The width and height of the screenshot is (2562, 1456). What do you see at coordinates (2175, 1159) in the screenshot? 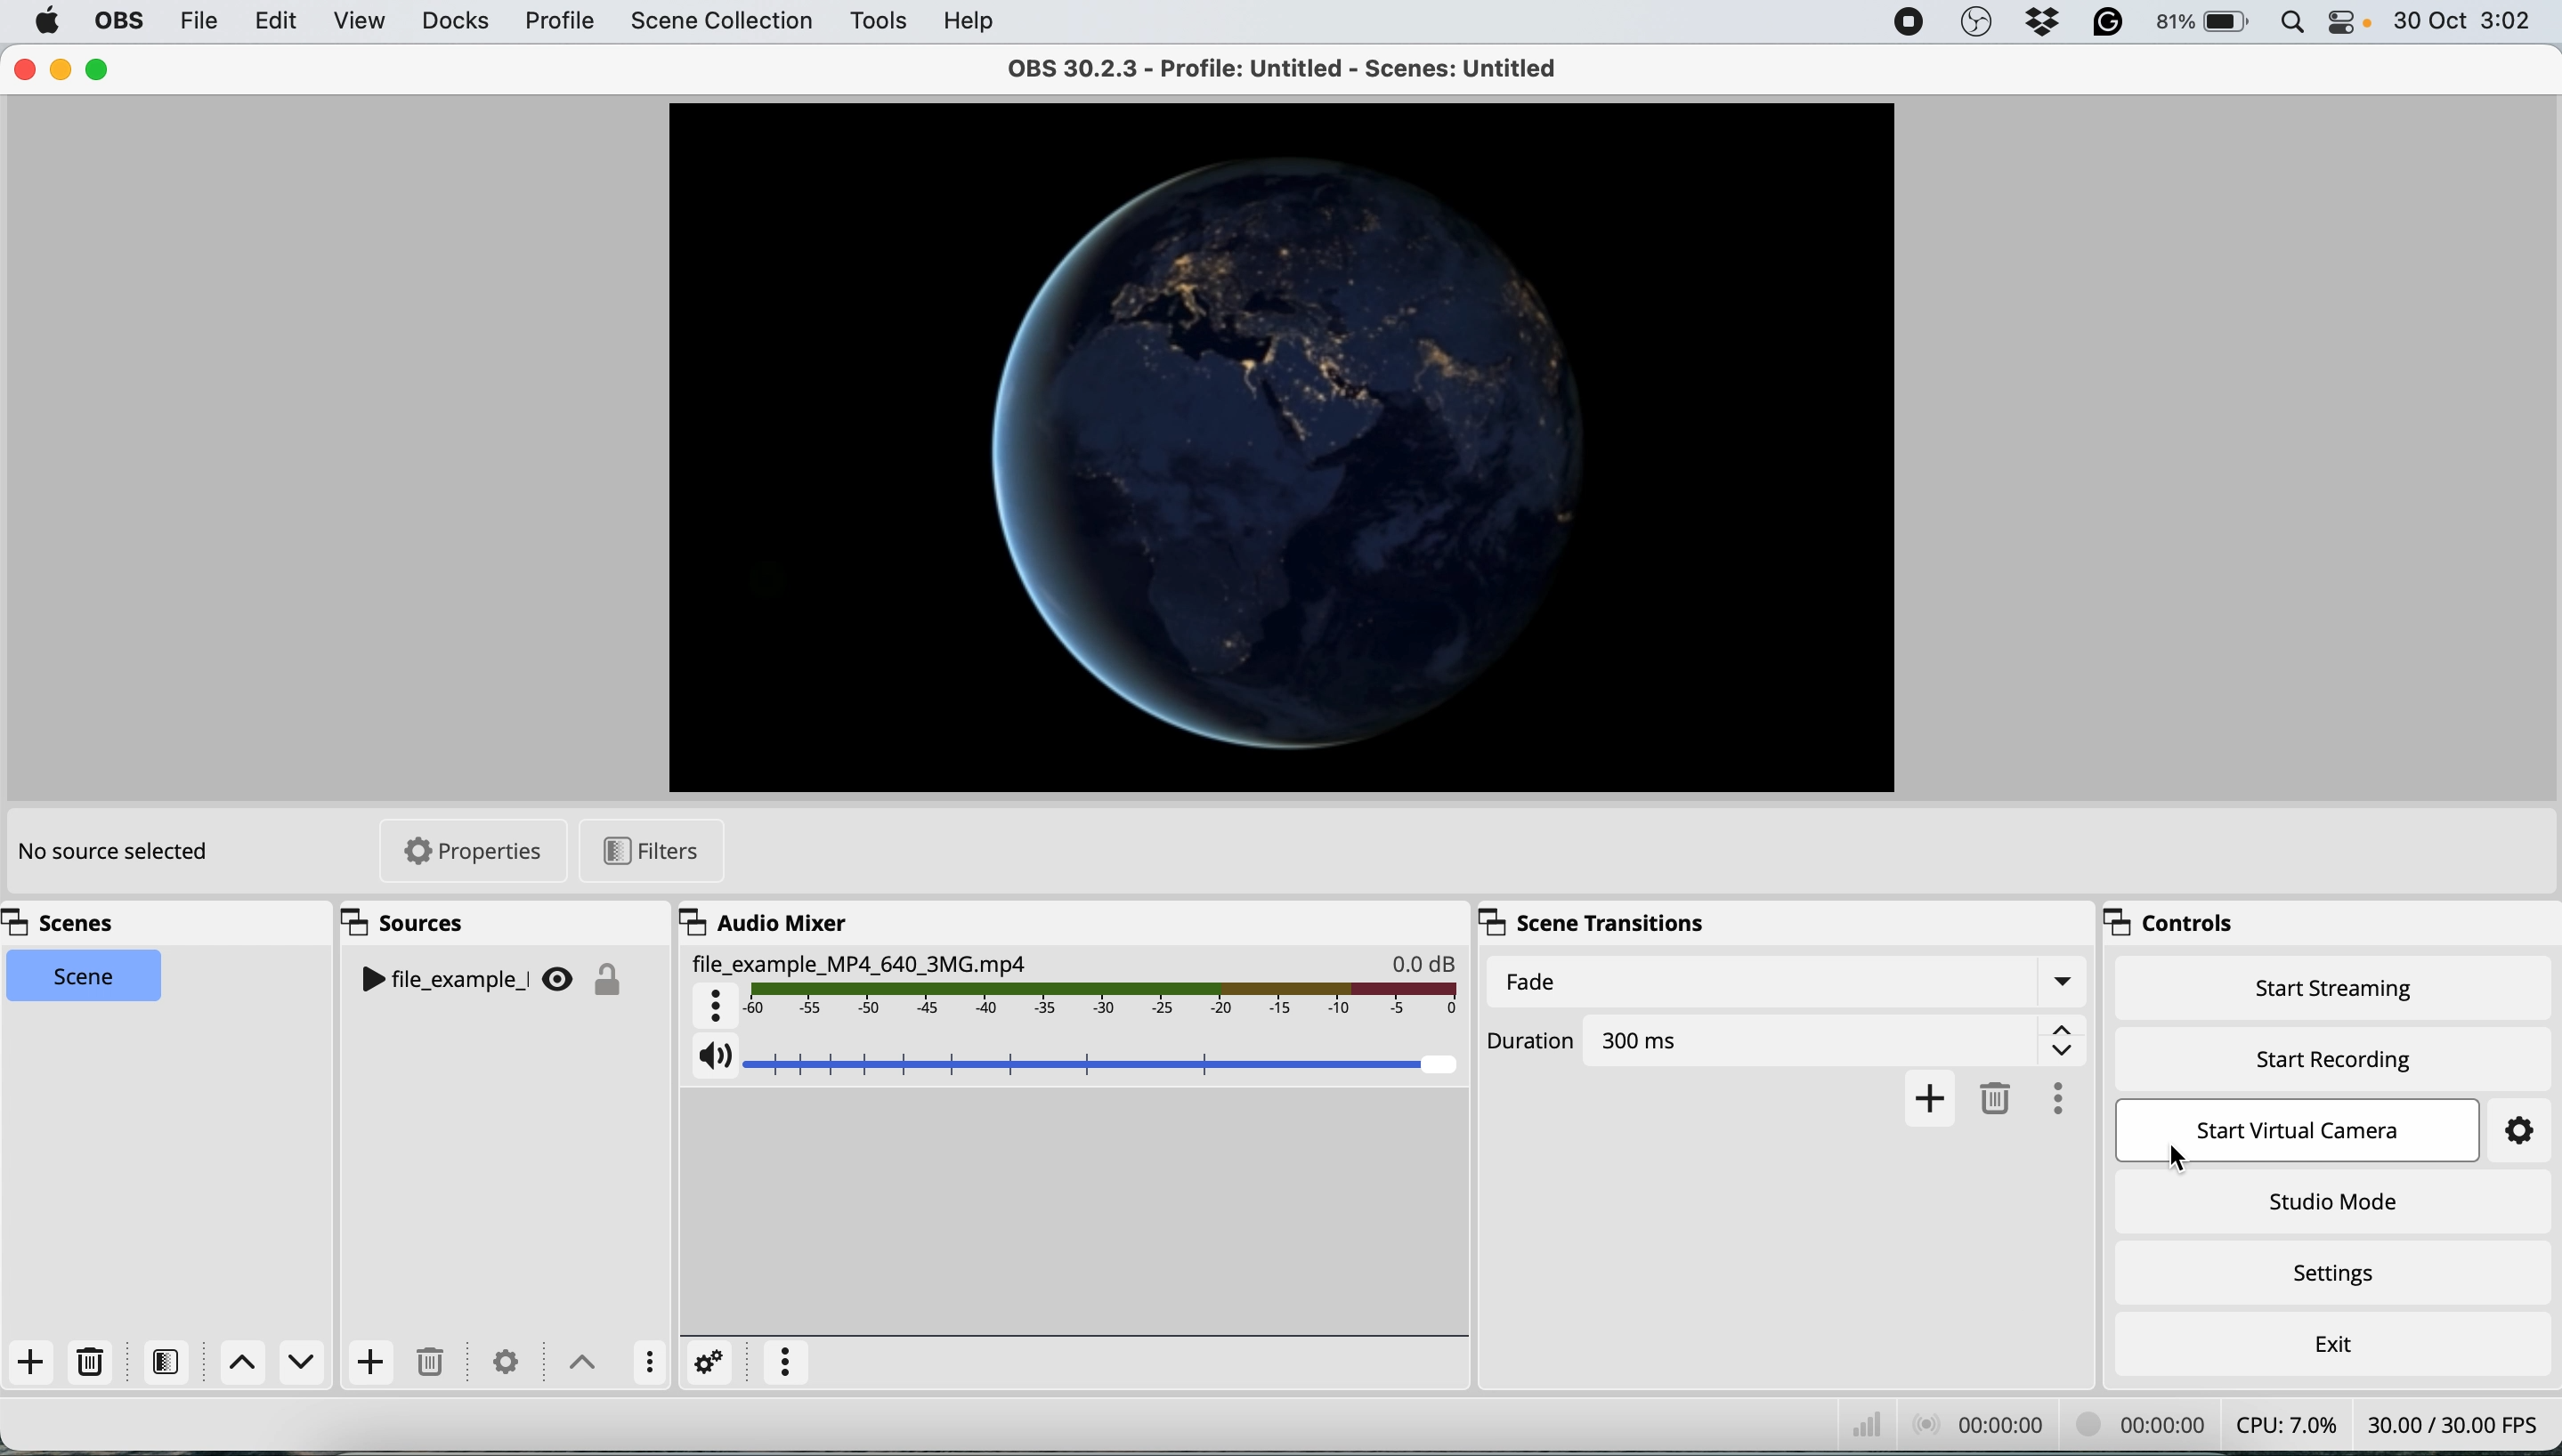
I see `cursor` at bounding box center [2175, 1159].